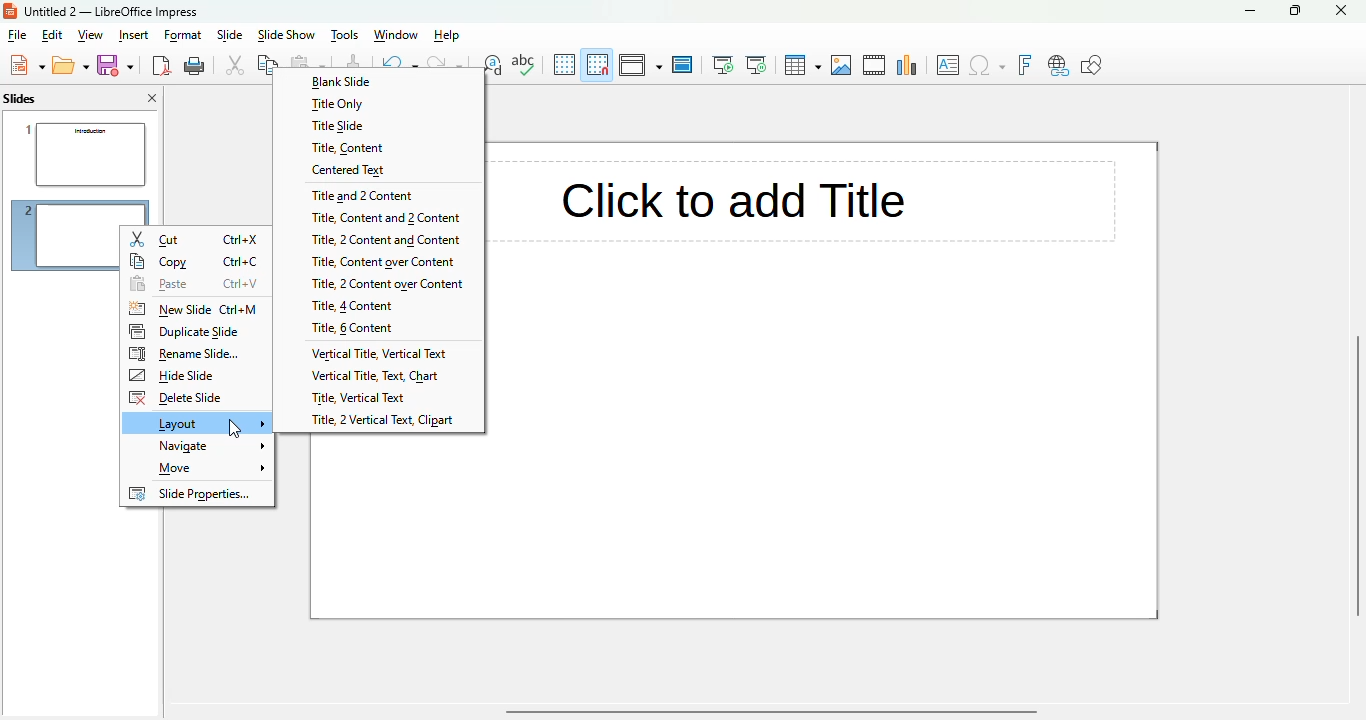  I want to click on insert hyperlink, so click(1059, 66).